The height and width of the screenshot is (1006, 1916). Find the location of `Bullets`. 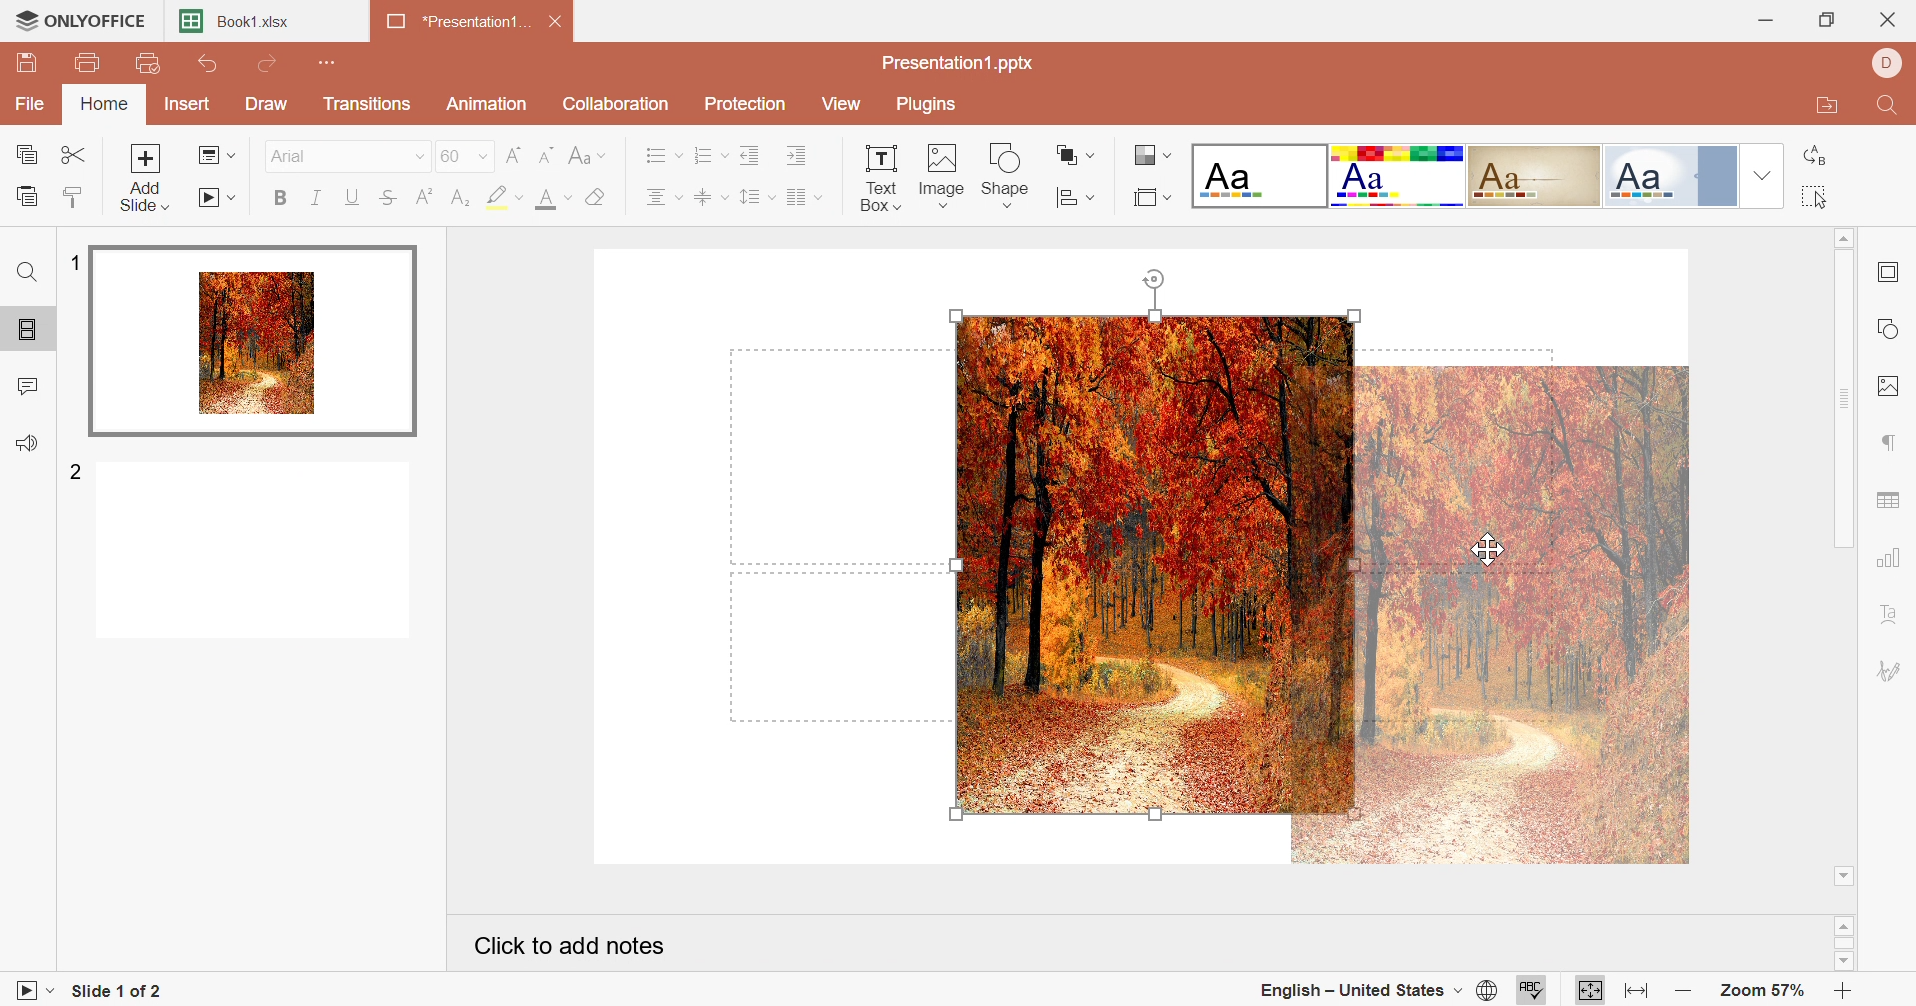

Bullets is located at coordinates (664, 157).